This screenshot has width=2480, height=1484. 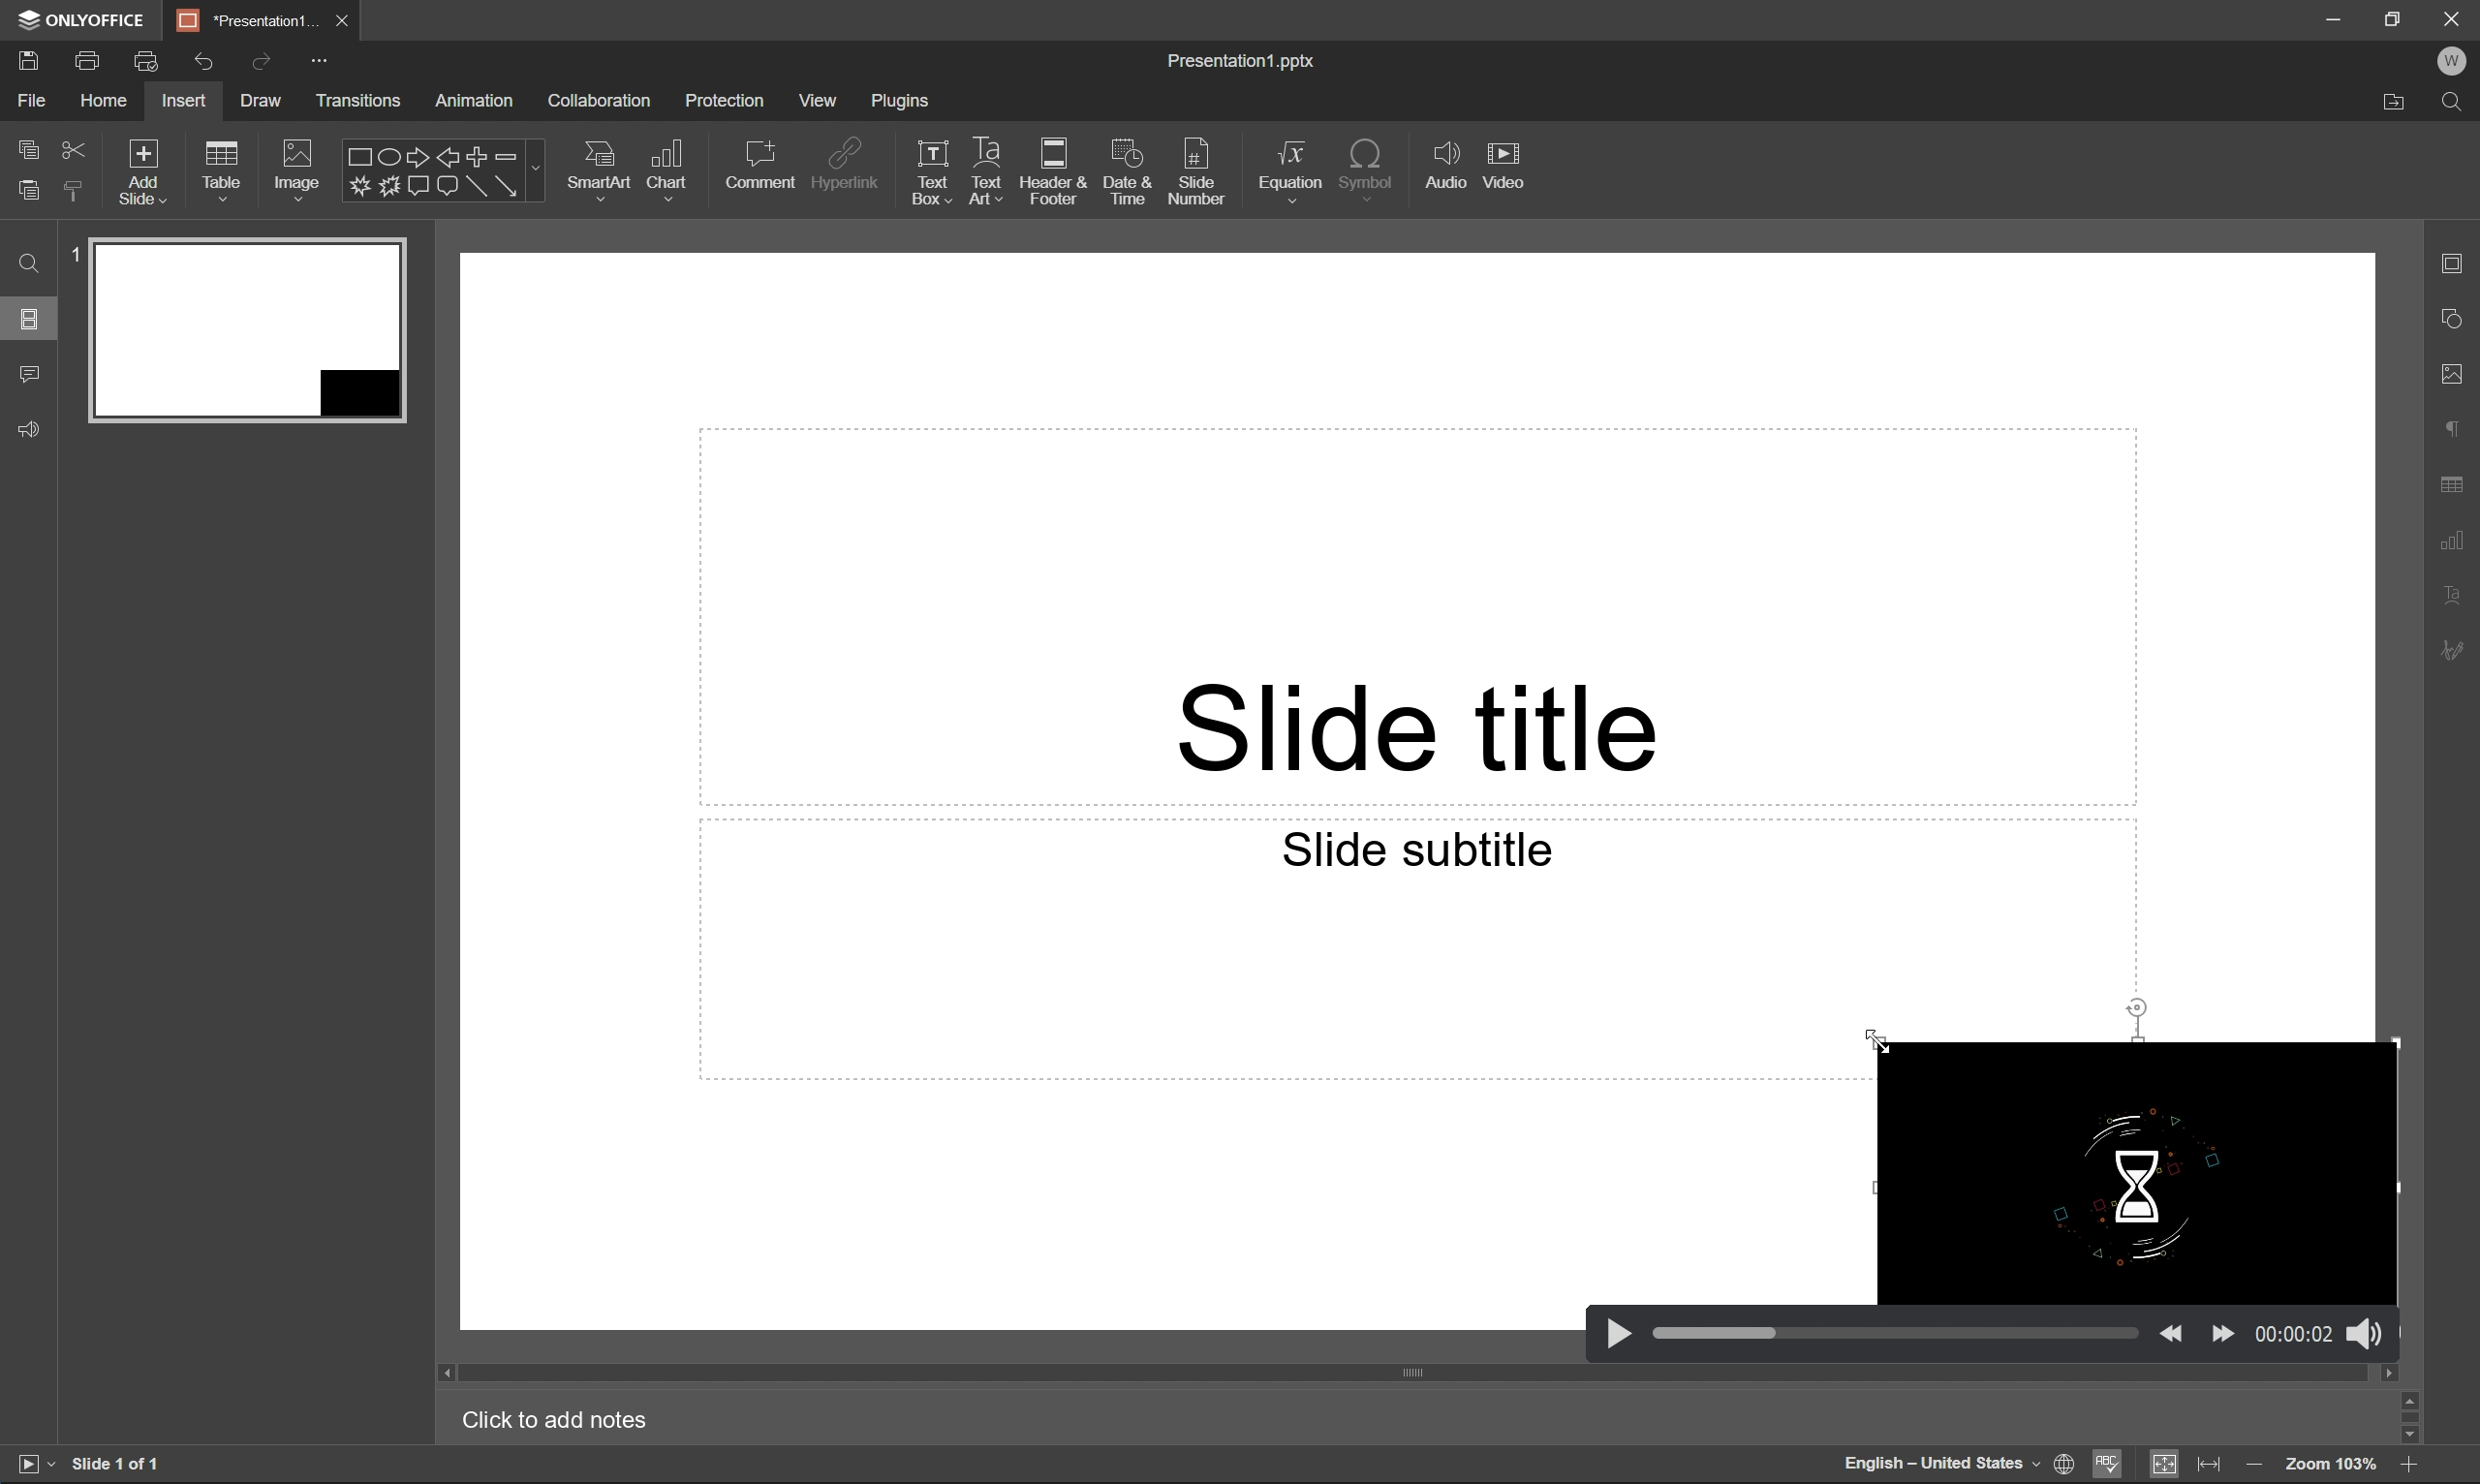 I want to click on video, so click(x=2131, y=1174).